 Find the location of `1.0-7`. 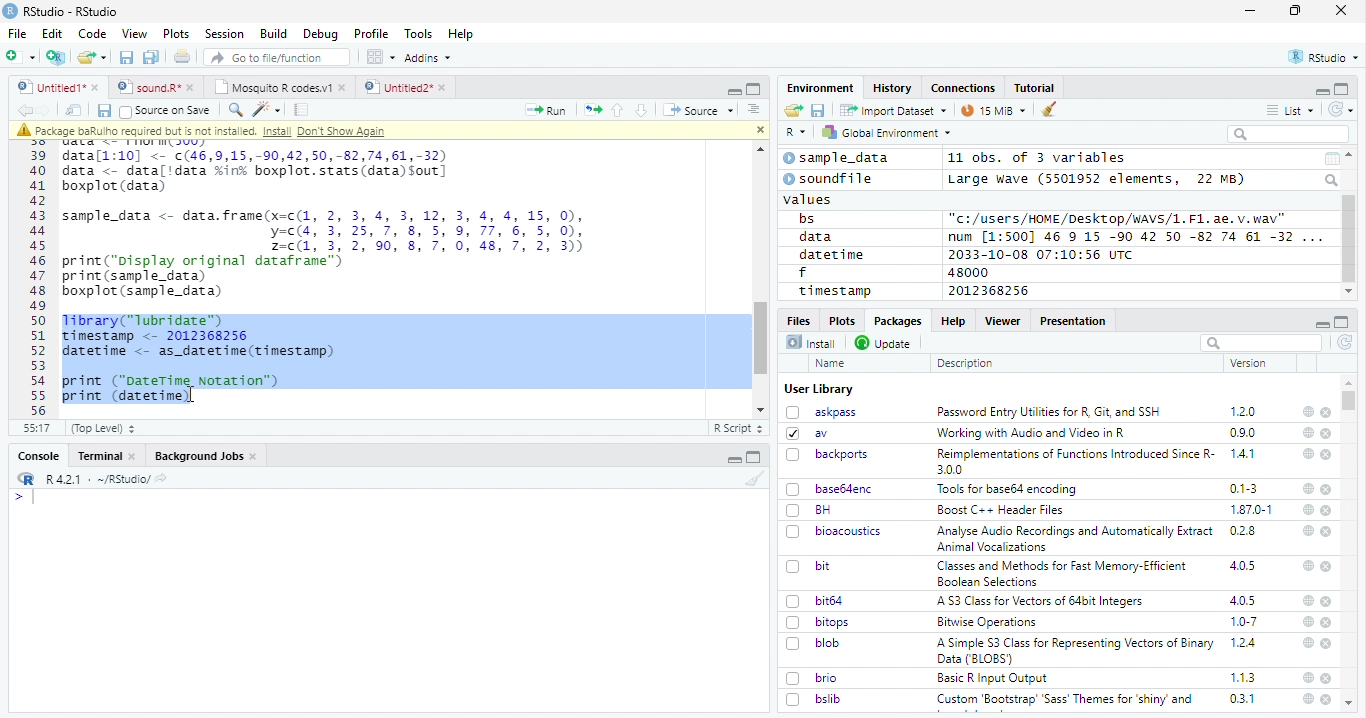

1.0-7 is located at coordinates (1245, 622).